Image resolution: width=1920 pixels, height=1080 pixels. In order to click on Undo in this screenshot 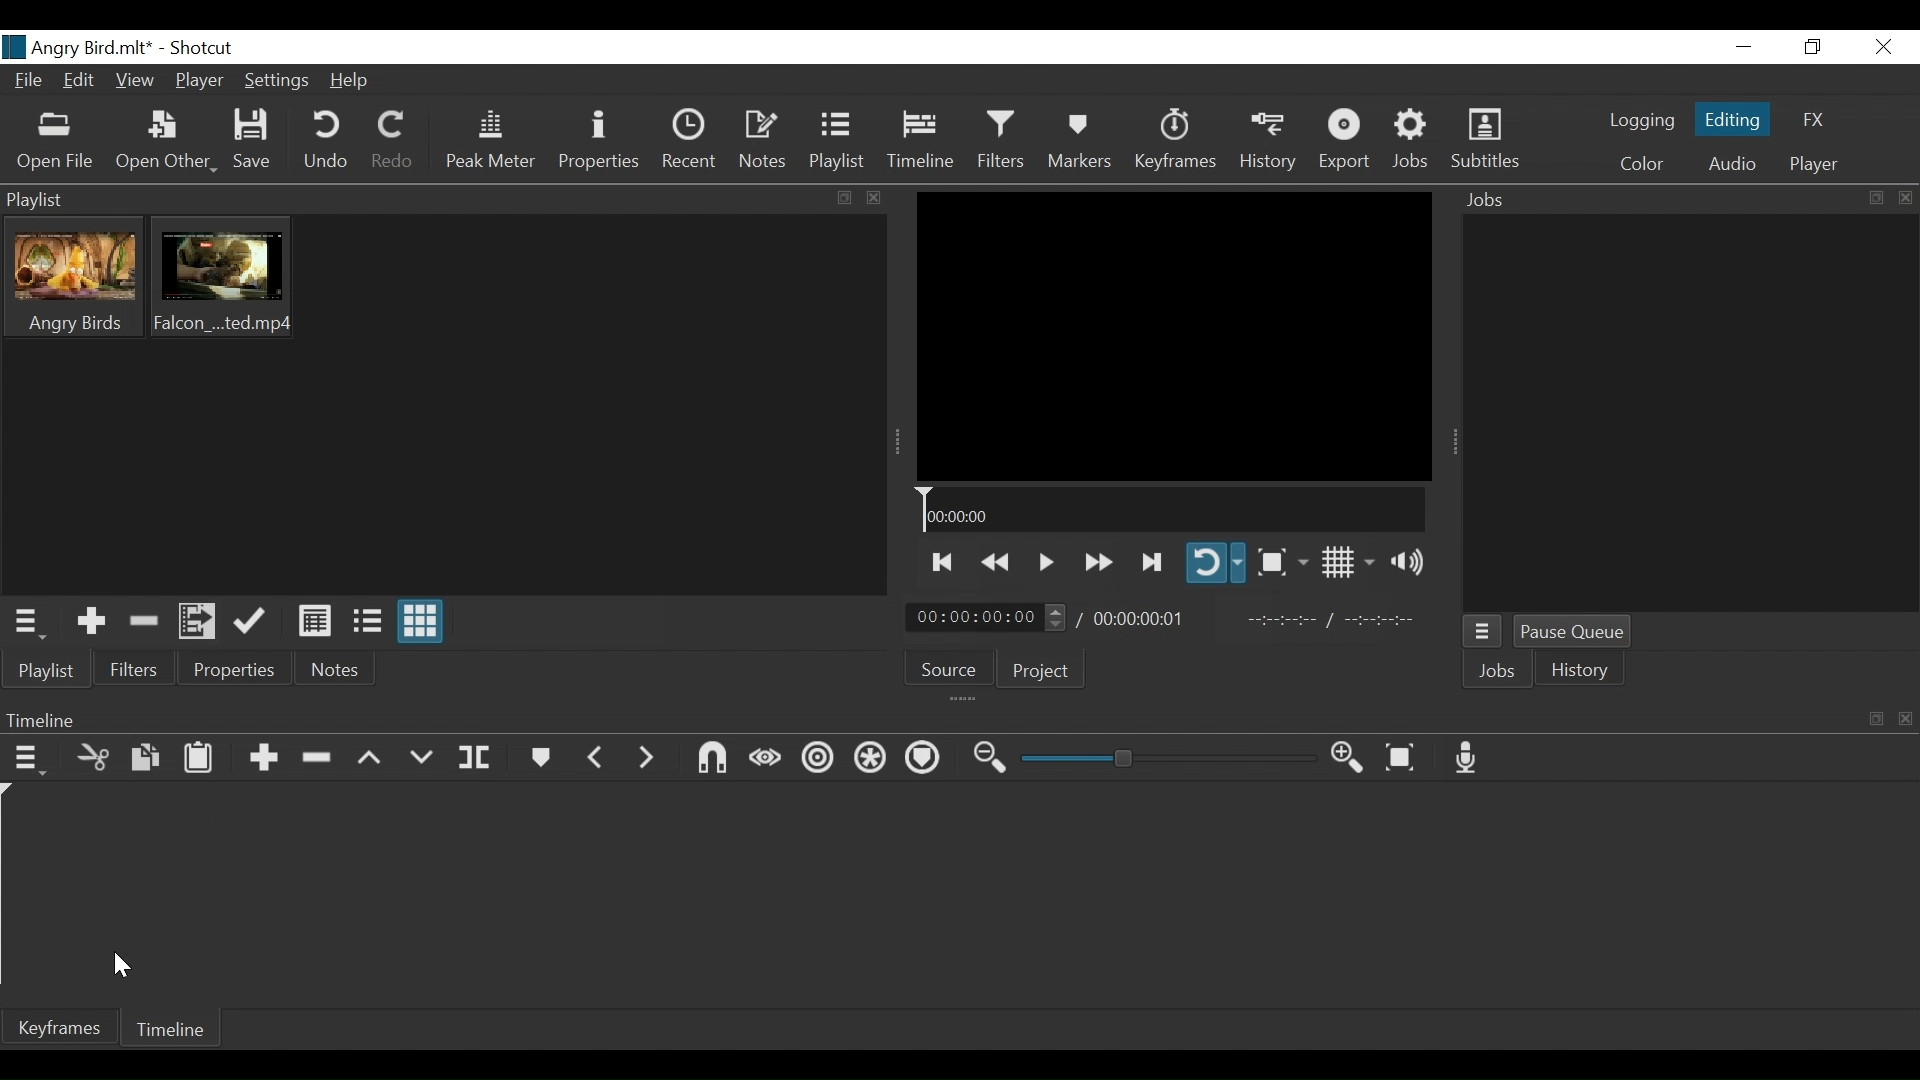, I will do `click(328, 142)`.